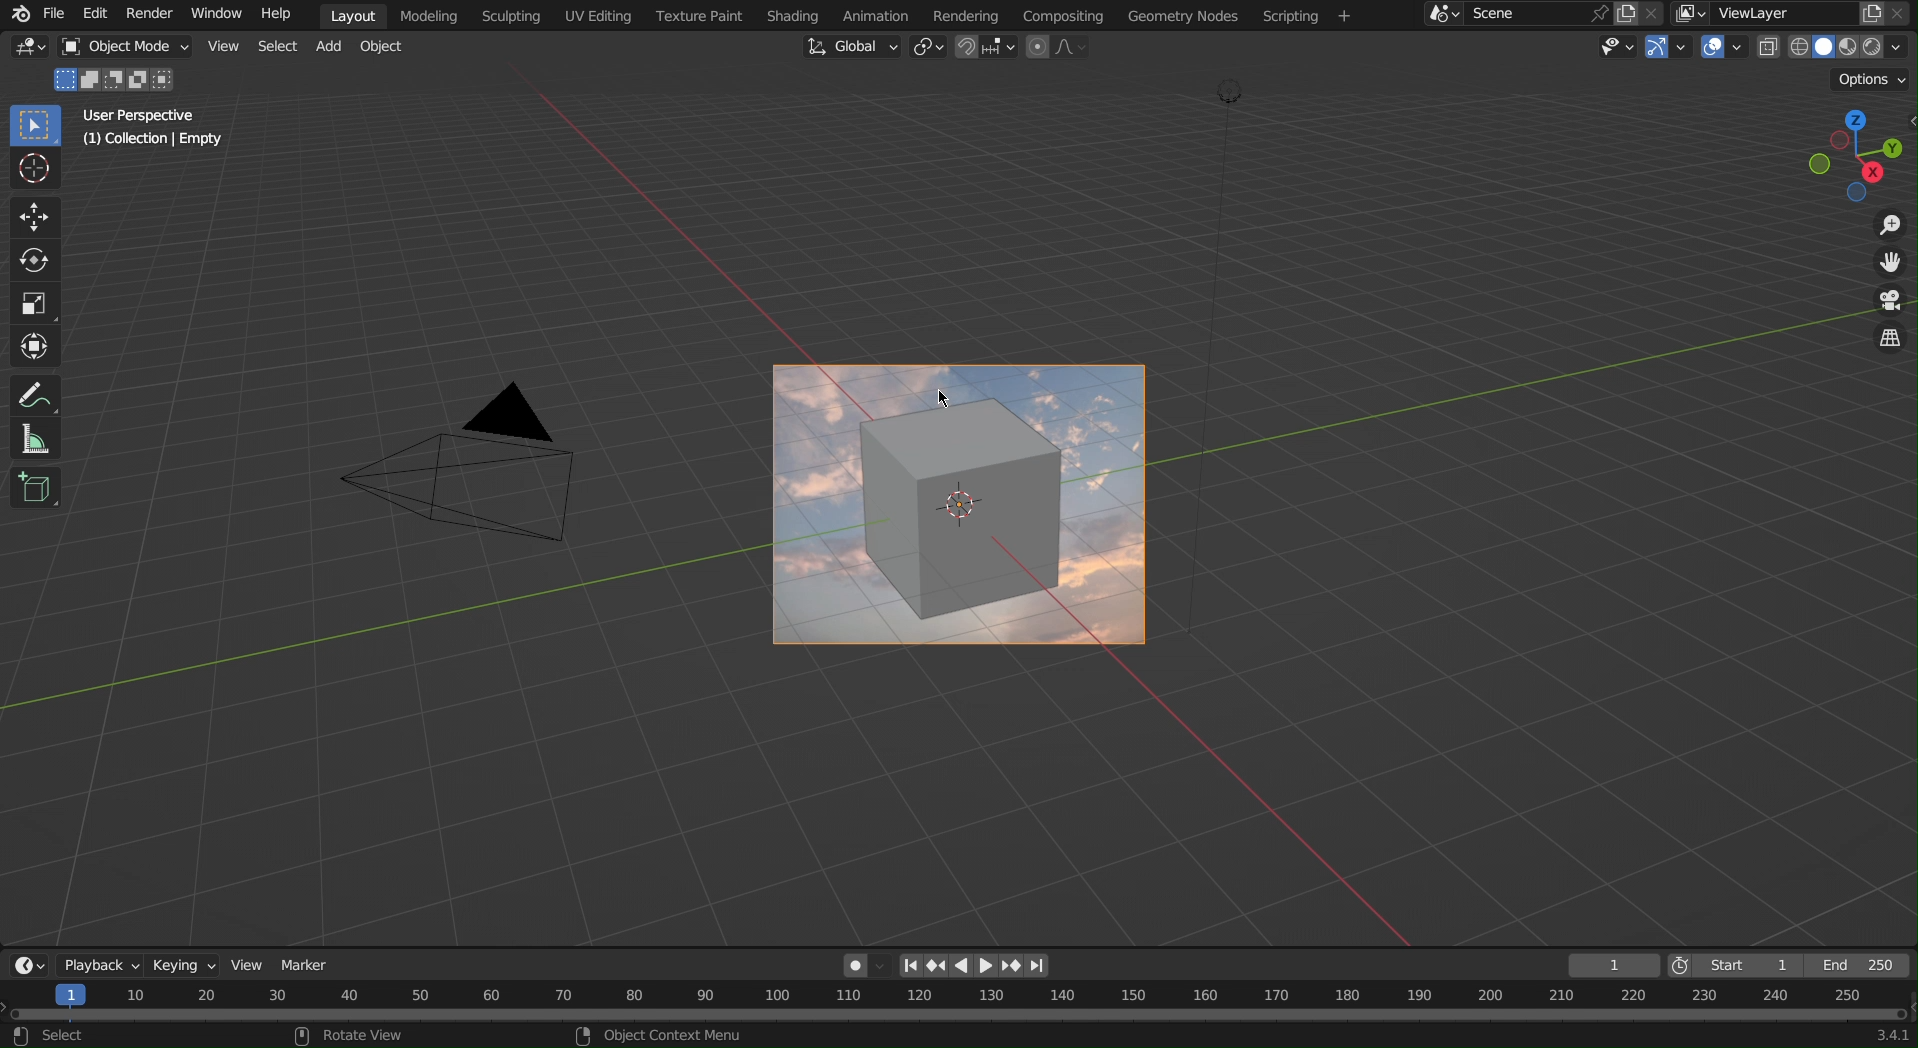  I want to click on Show Overlays, so click(1724, 49).